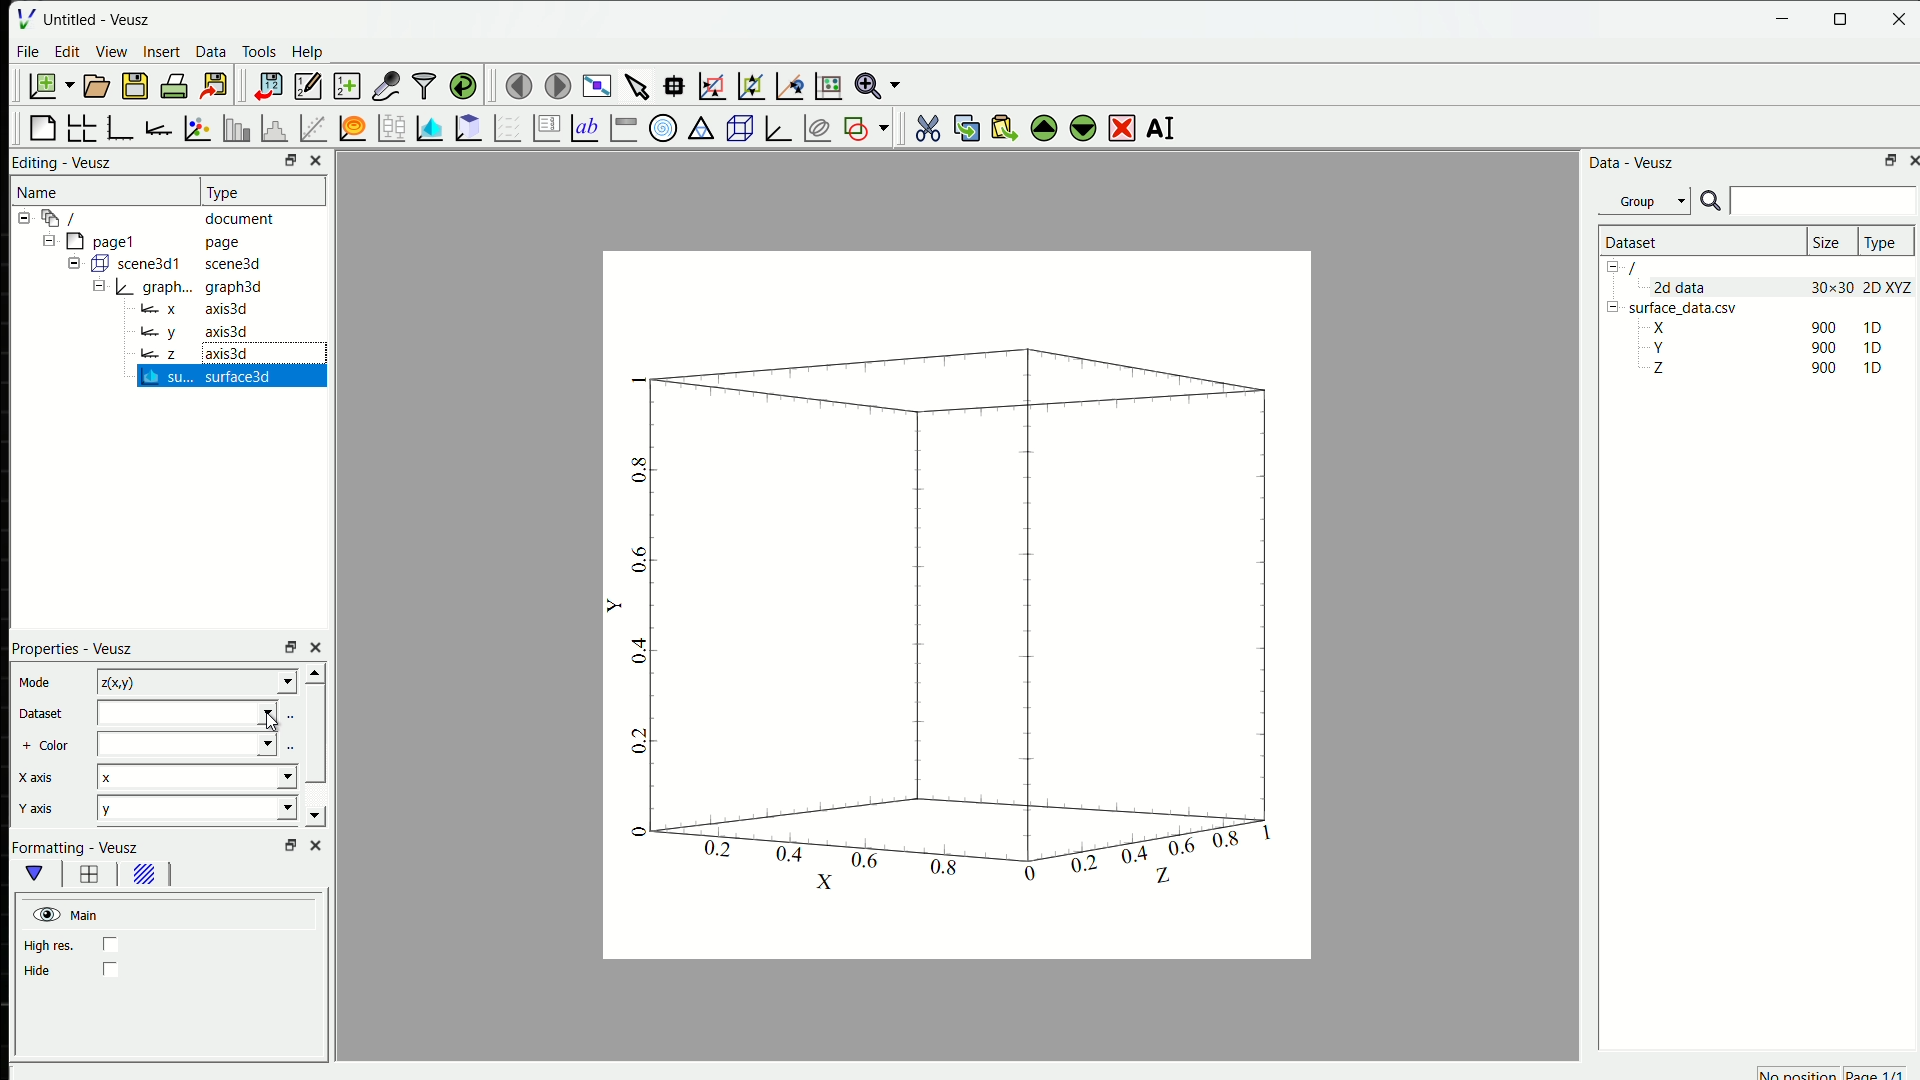 The height and width of the screenshot is (1080, 1920). Describe the element at coordinates (317, 160) in the screenshot. I see `close` at that location.